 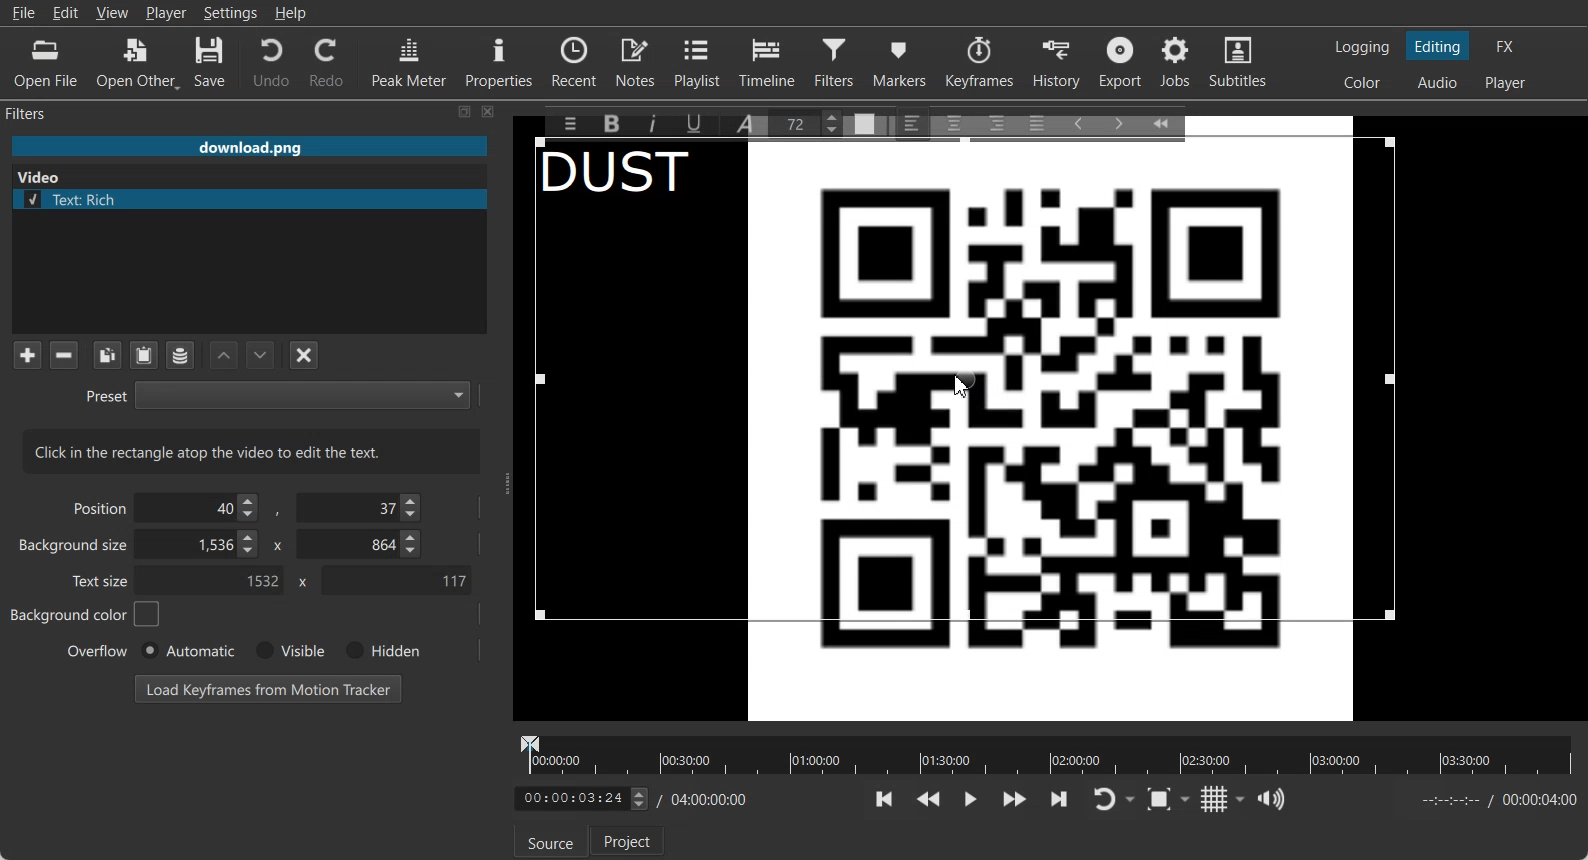 I want to click on Export, so click(x=1123, y=62).